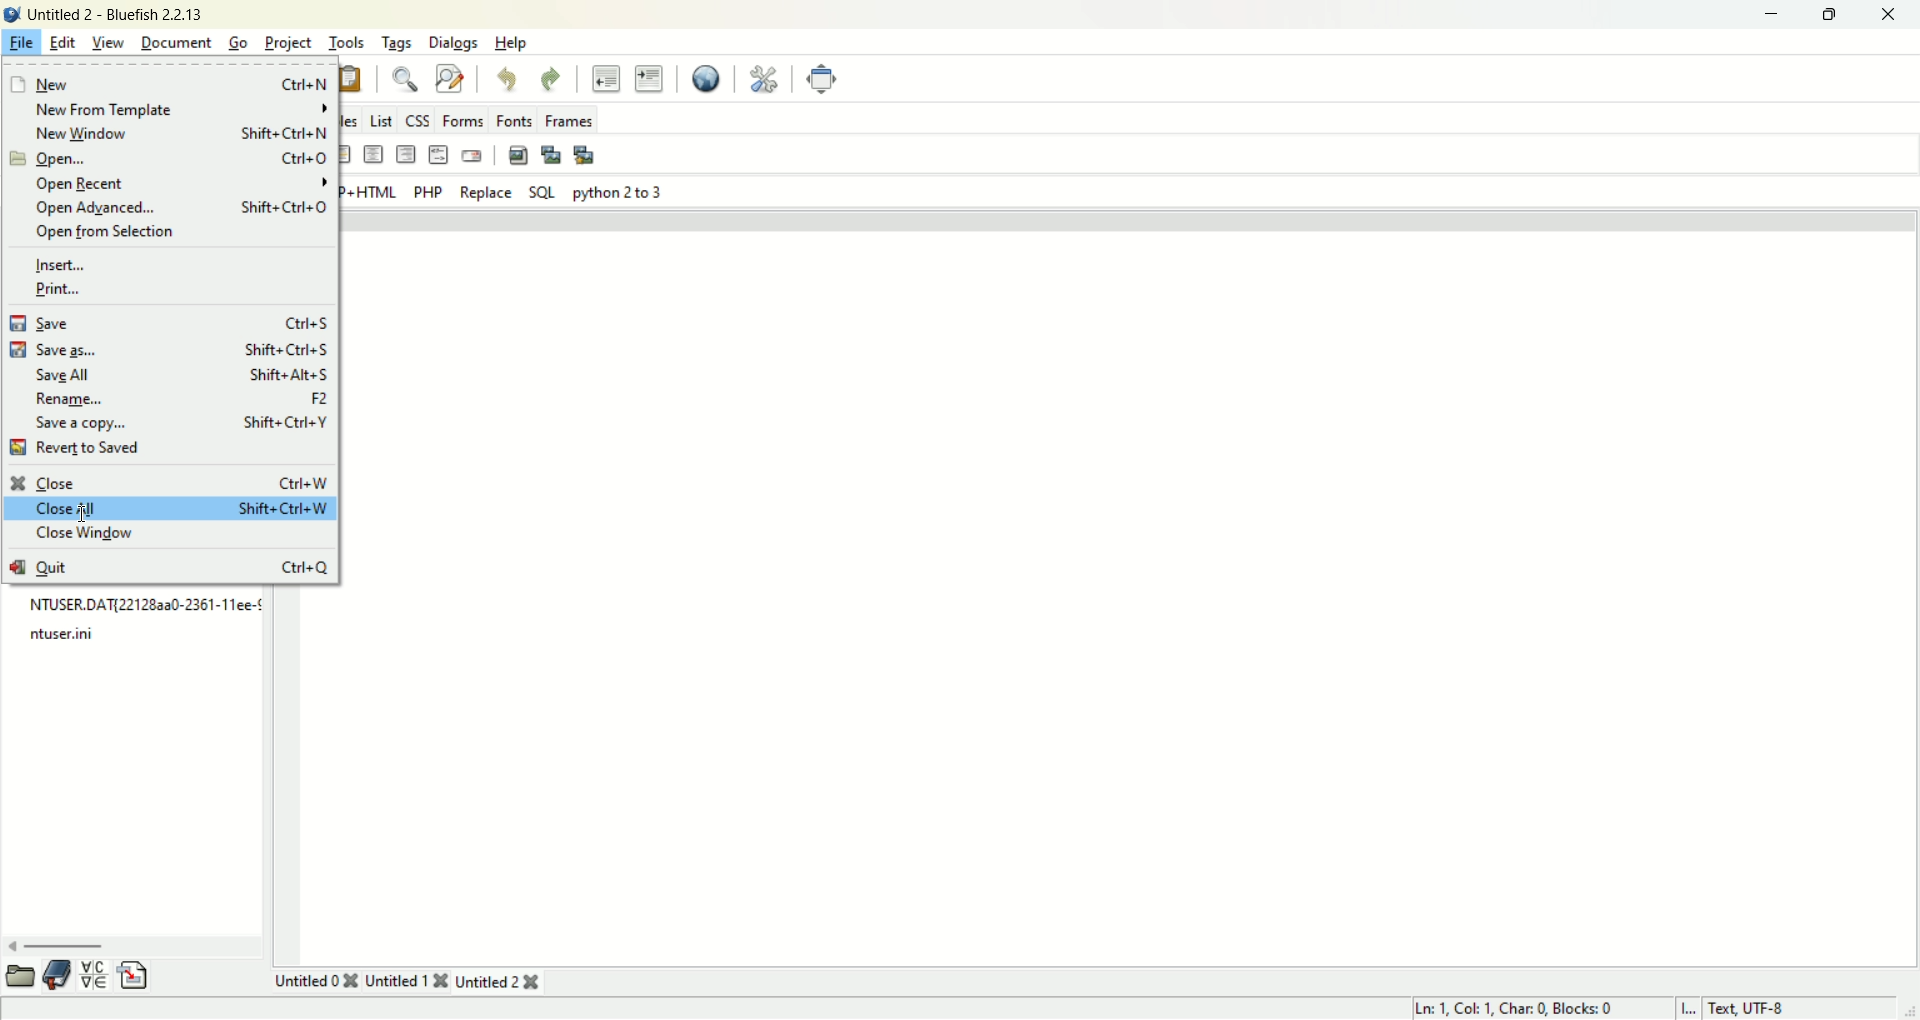 Image resolution: width=1920 pixels, height=1020 pixels. I want to click on save all, so click(184, 374).